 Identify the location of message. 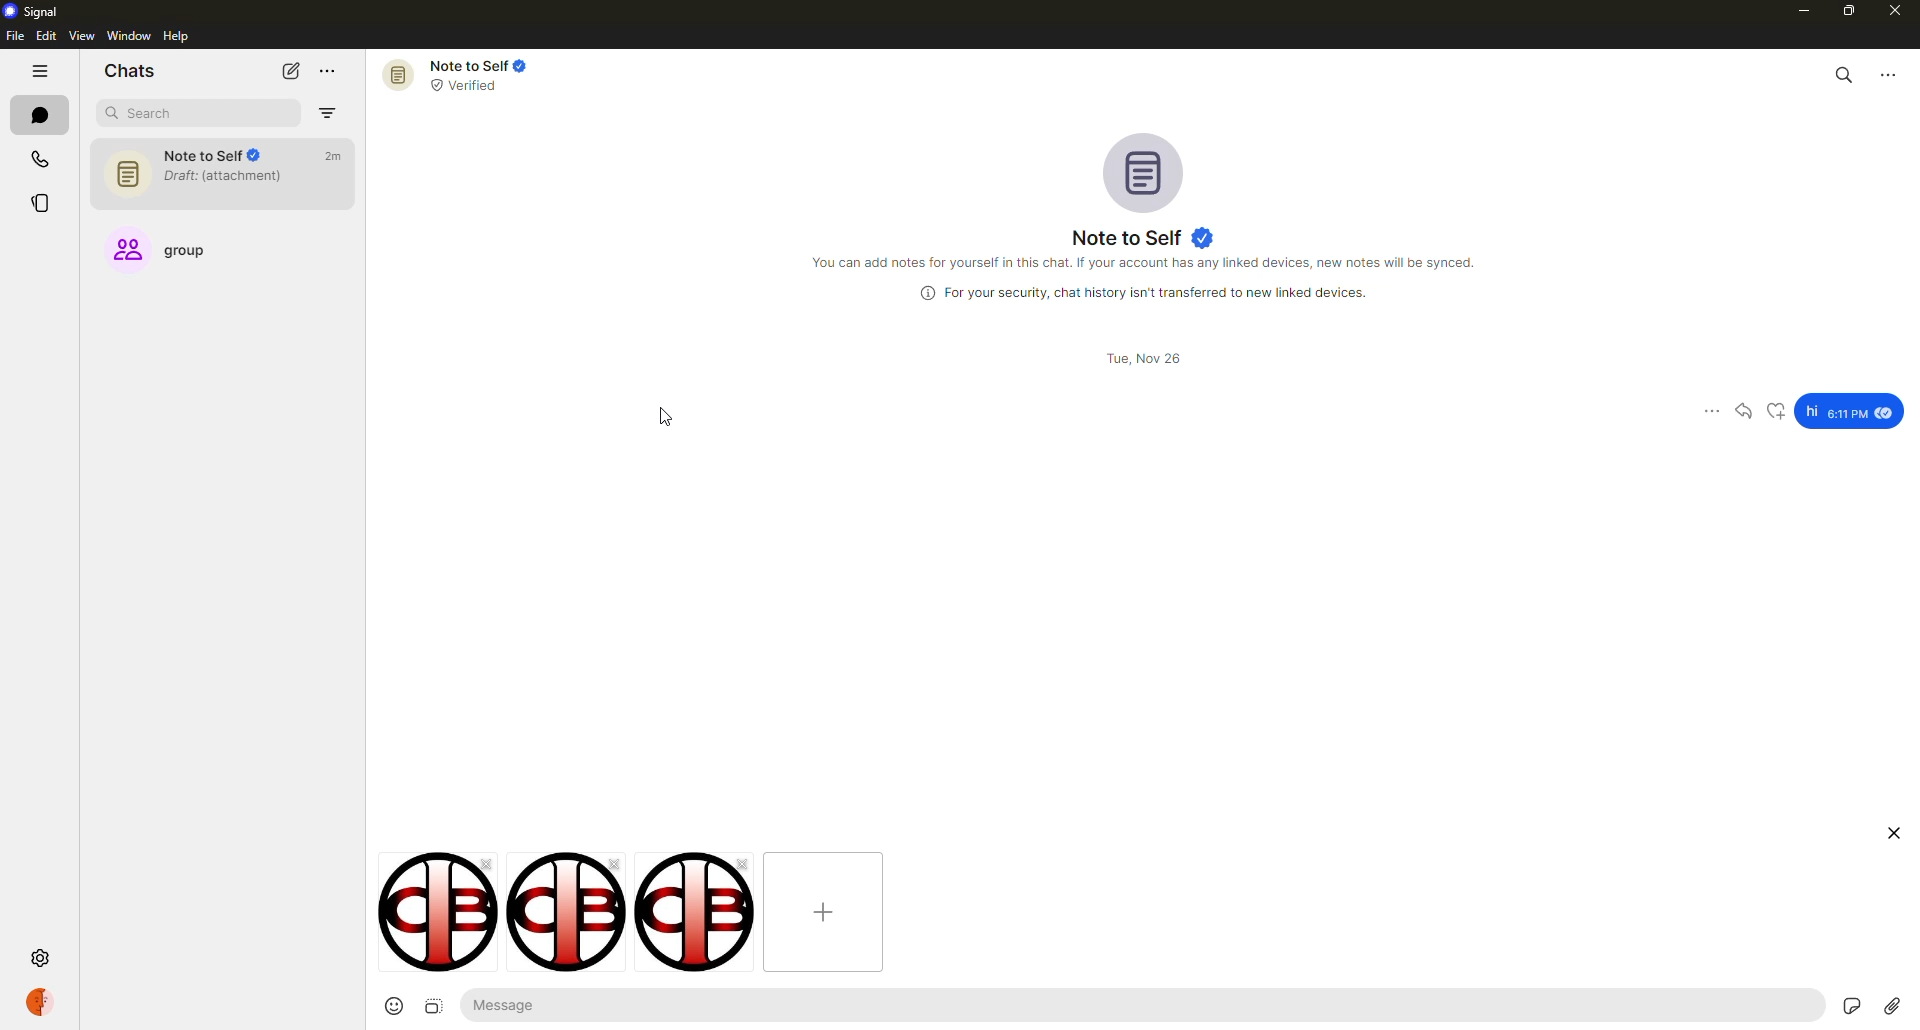
(513, 1004).